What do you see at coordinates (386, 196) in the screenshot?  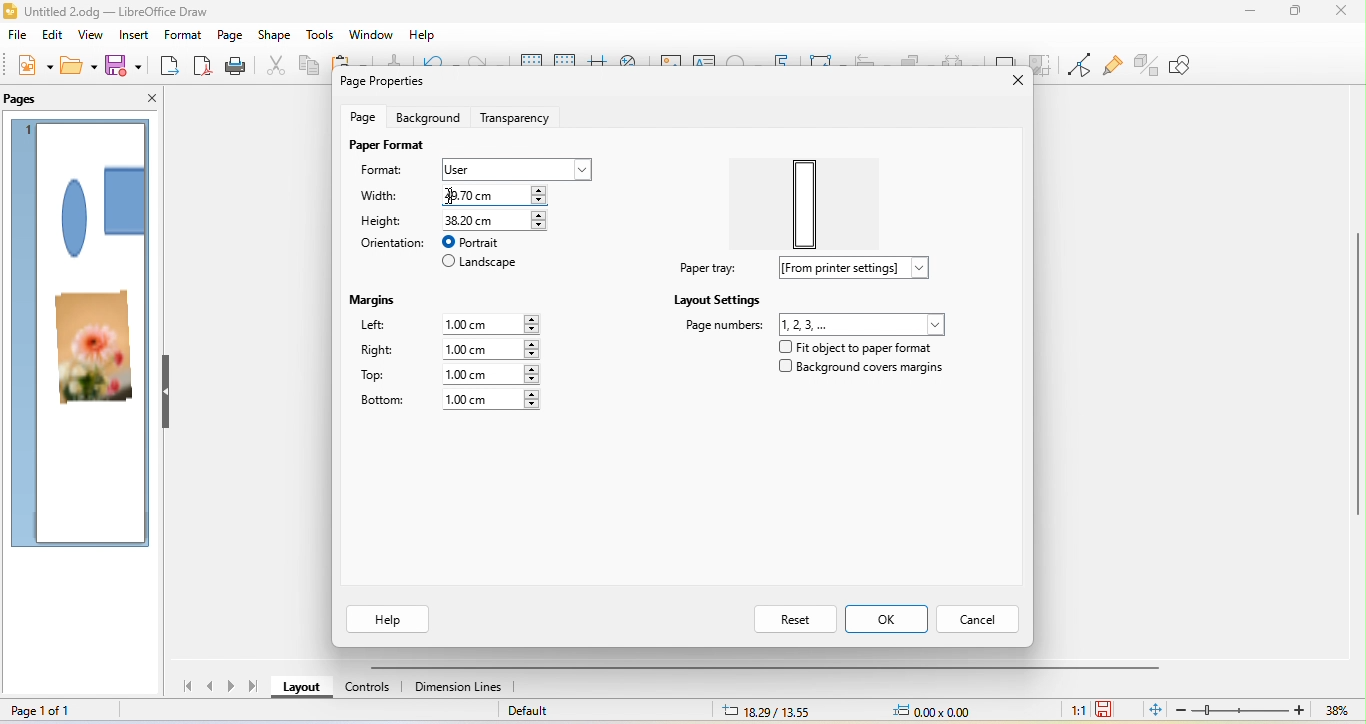 I see `width` at bounding box center [386, 196].